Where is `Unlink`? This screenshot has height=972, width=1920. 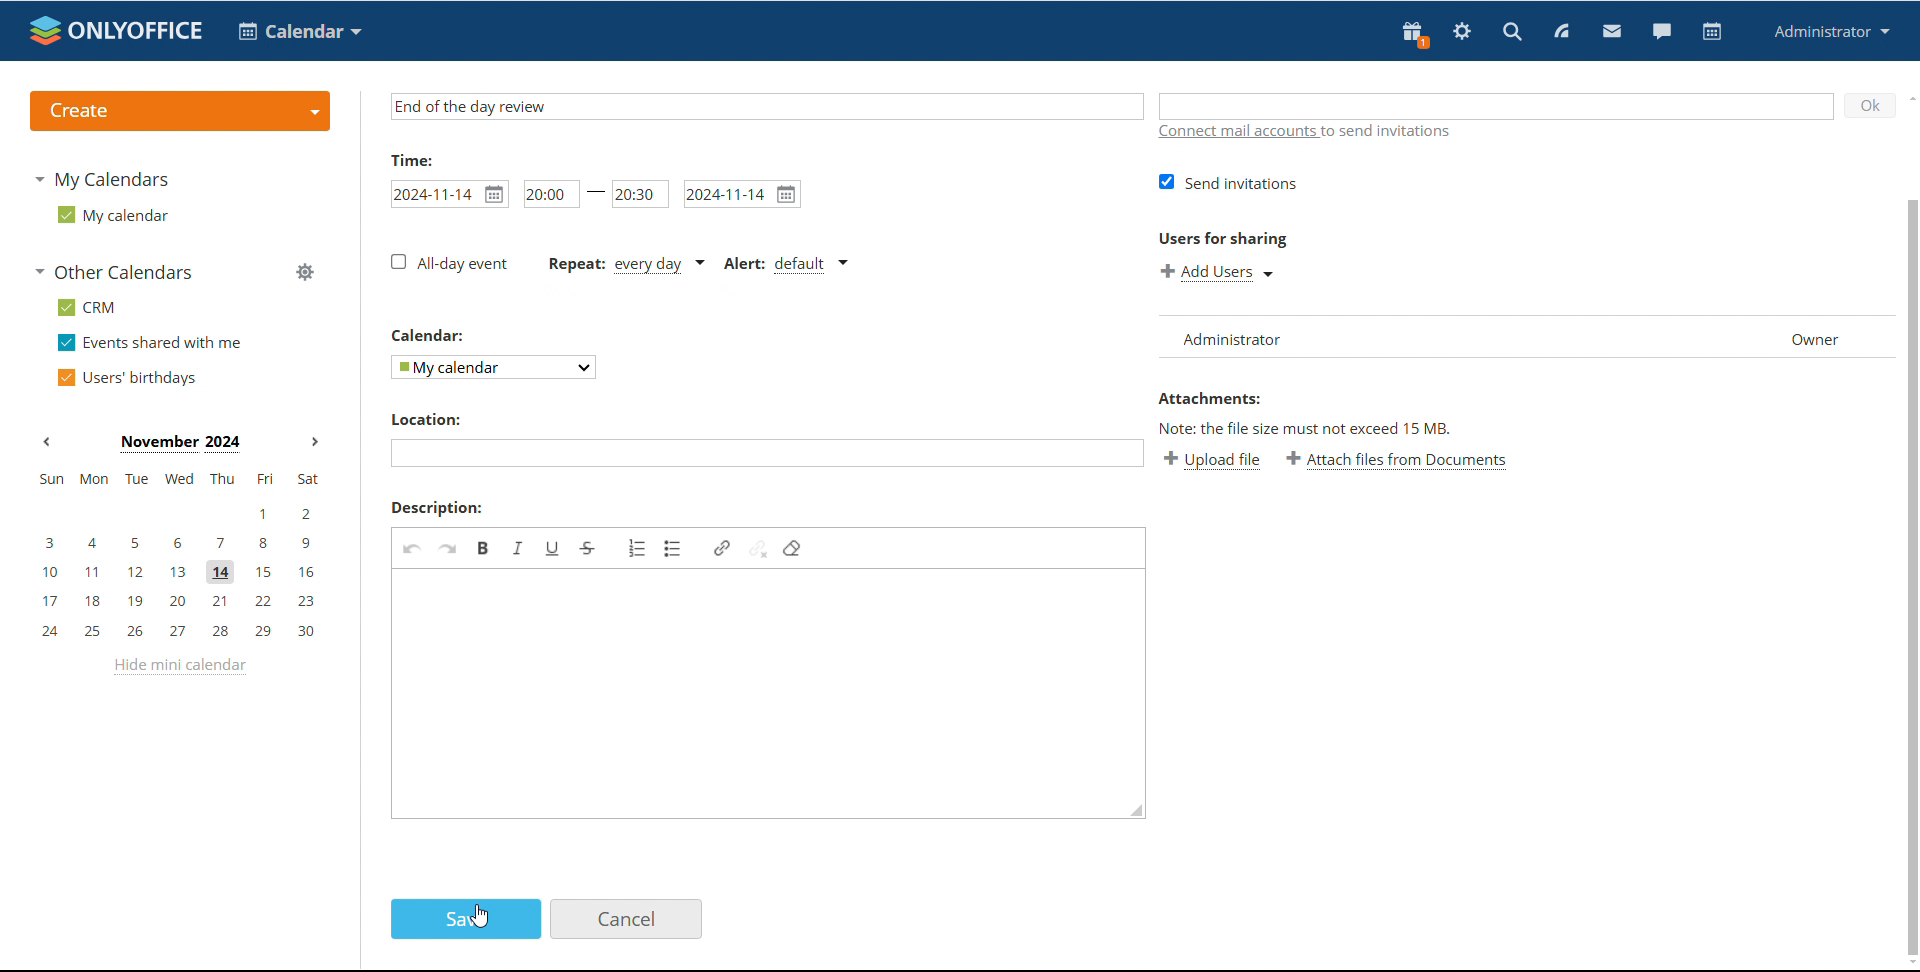 Unlink is located at coordinates (758, 549).